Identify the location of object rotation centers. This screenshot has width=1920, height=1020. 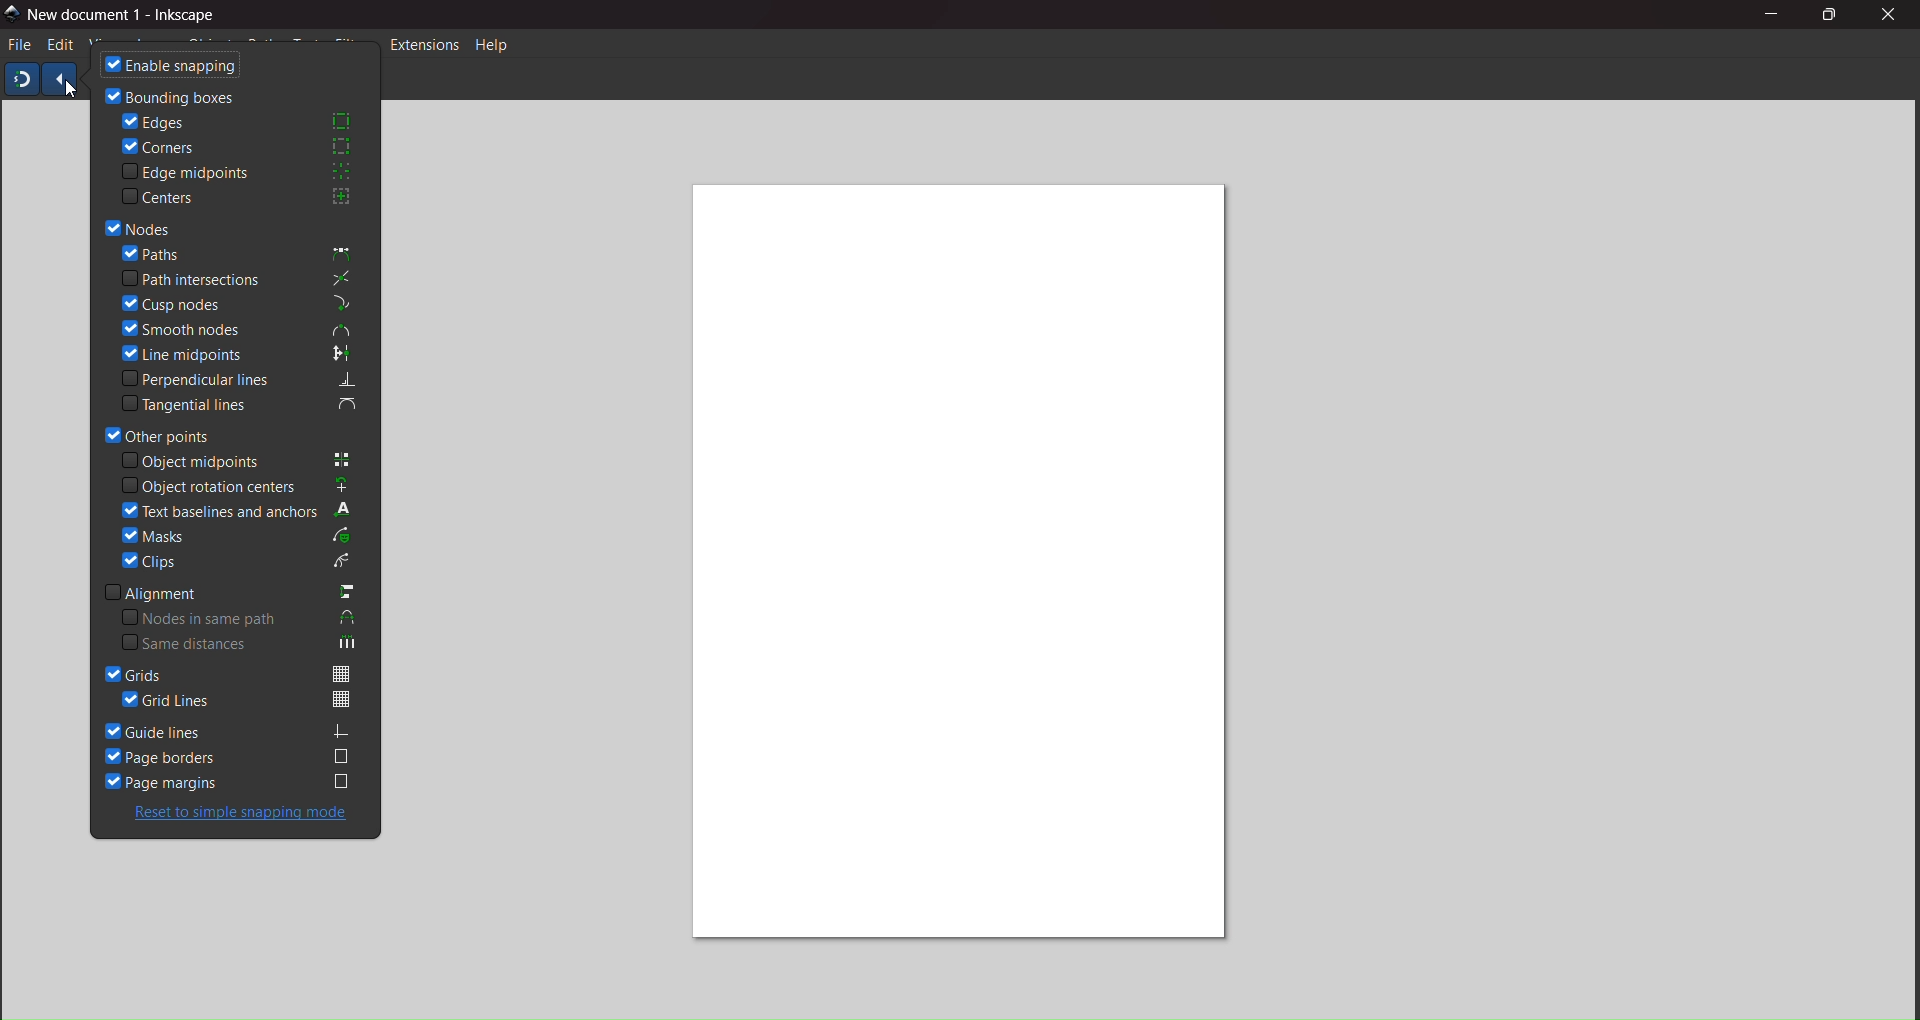
(241, 485).